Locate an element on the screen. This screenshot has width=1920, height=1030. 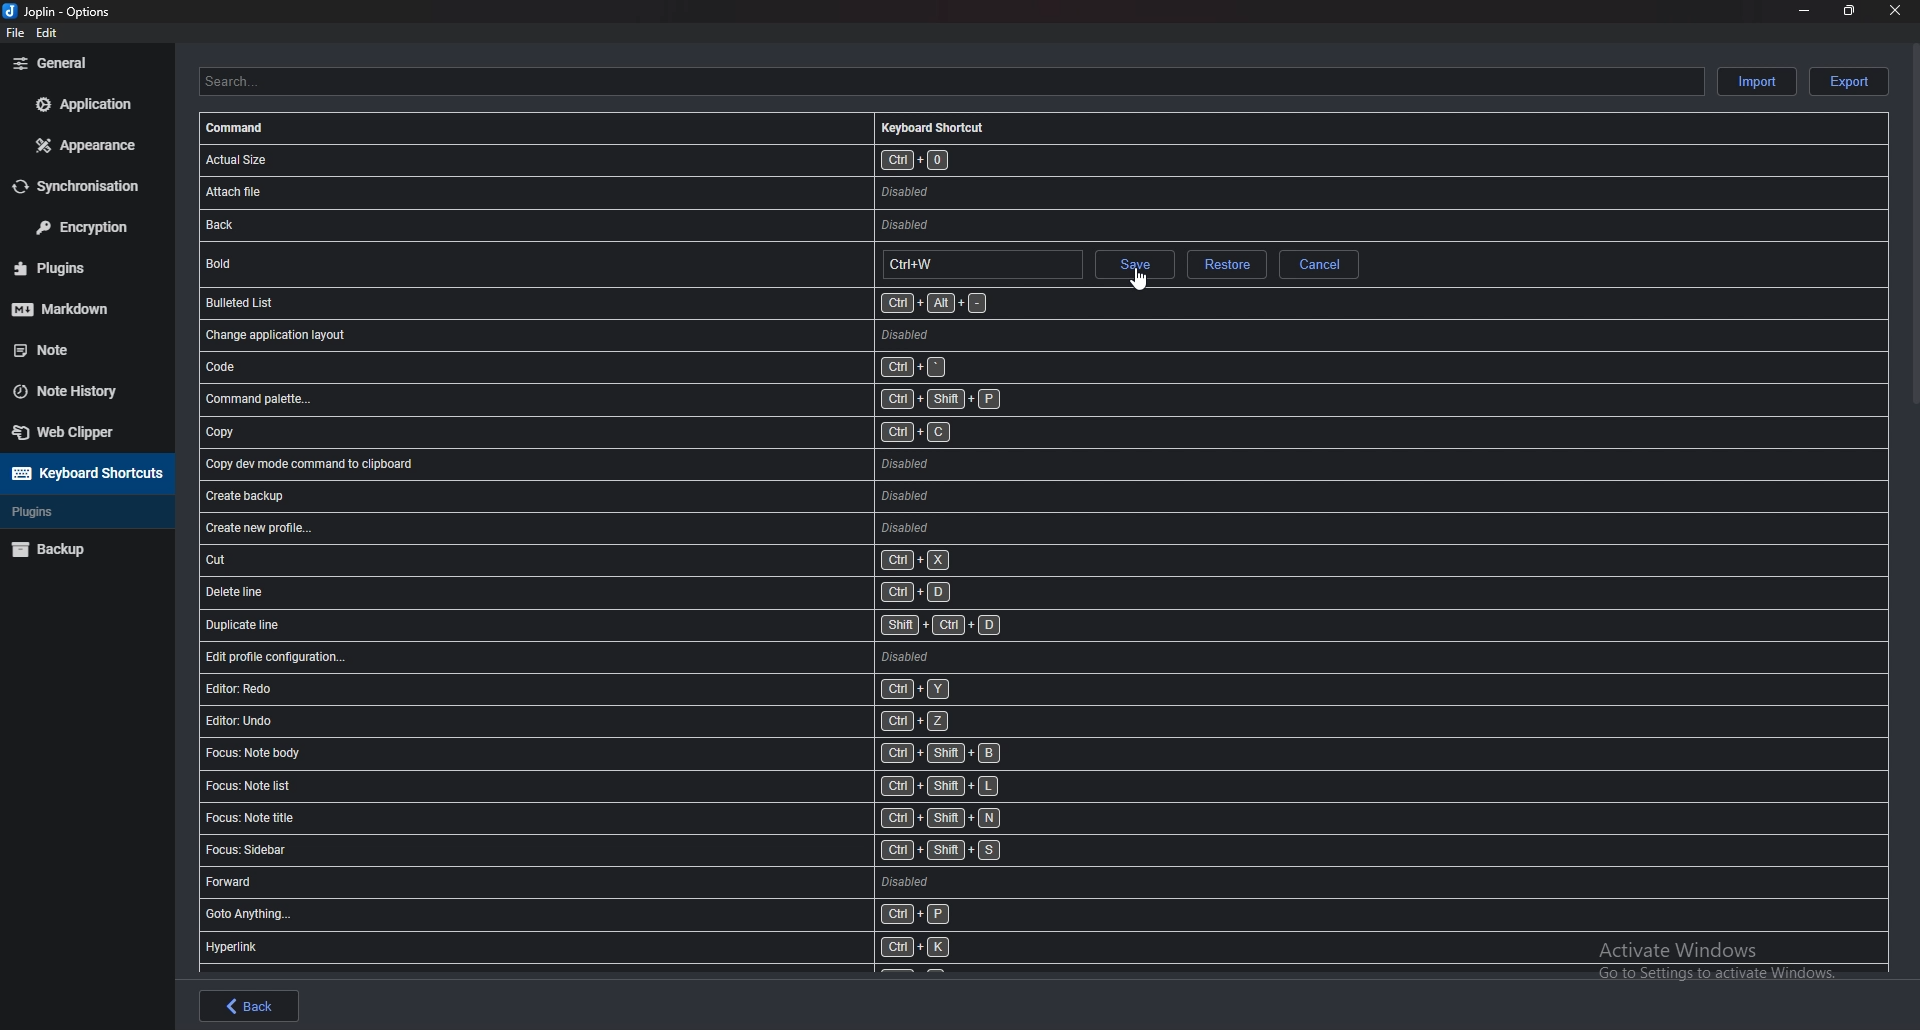
shortcut is located at coordinates (536, 261).